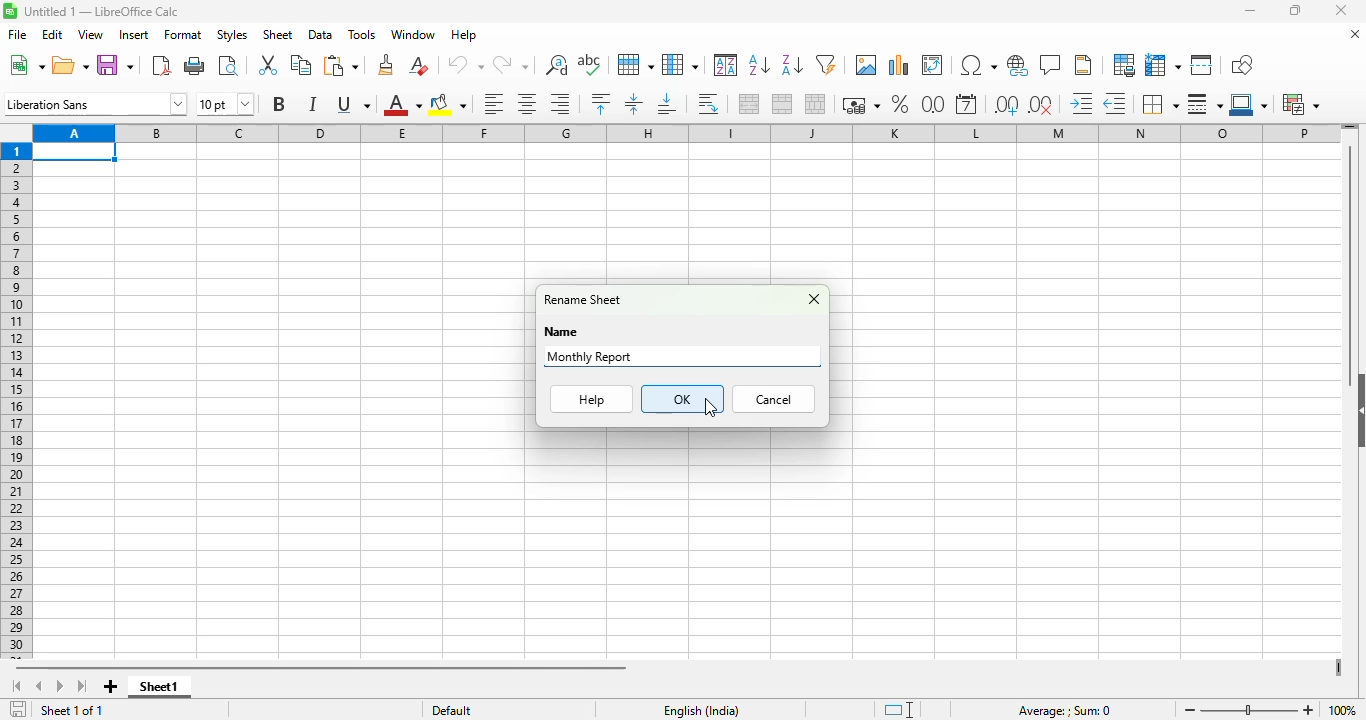  Describe the element at coordinates (680, 65) in the screenshot. I see `column` at that location.